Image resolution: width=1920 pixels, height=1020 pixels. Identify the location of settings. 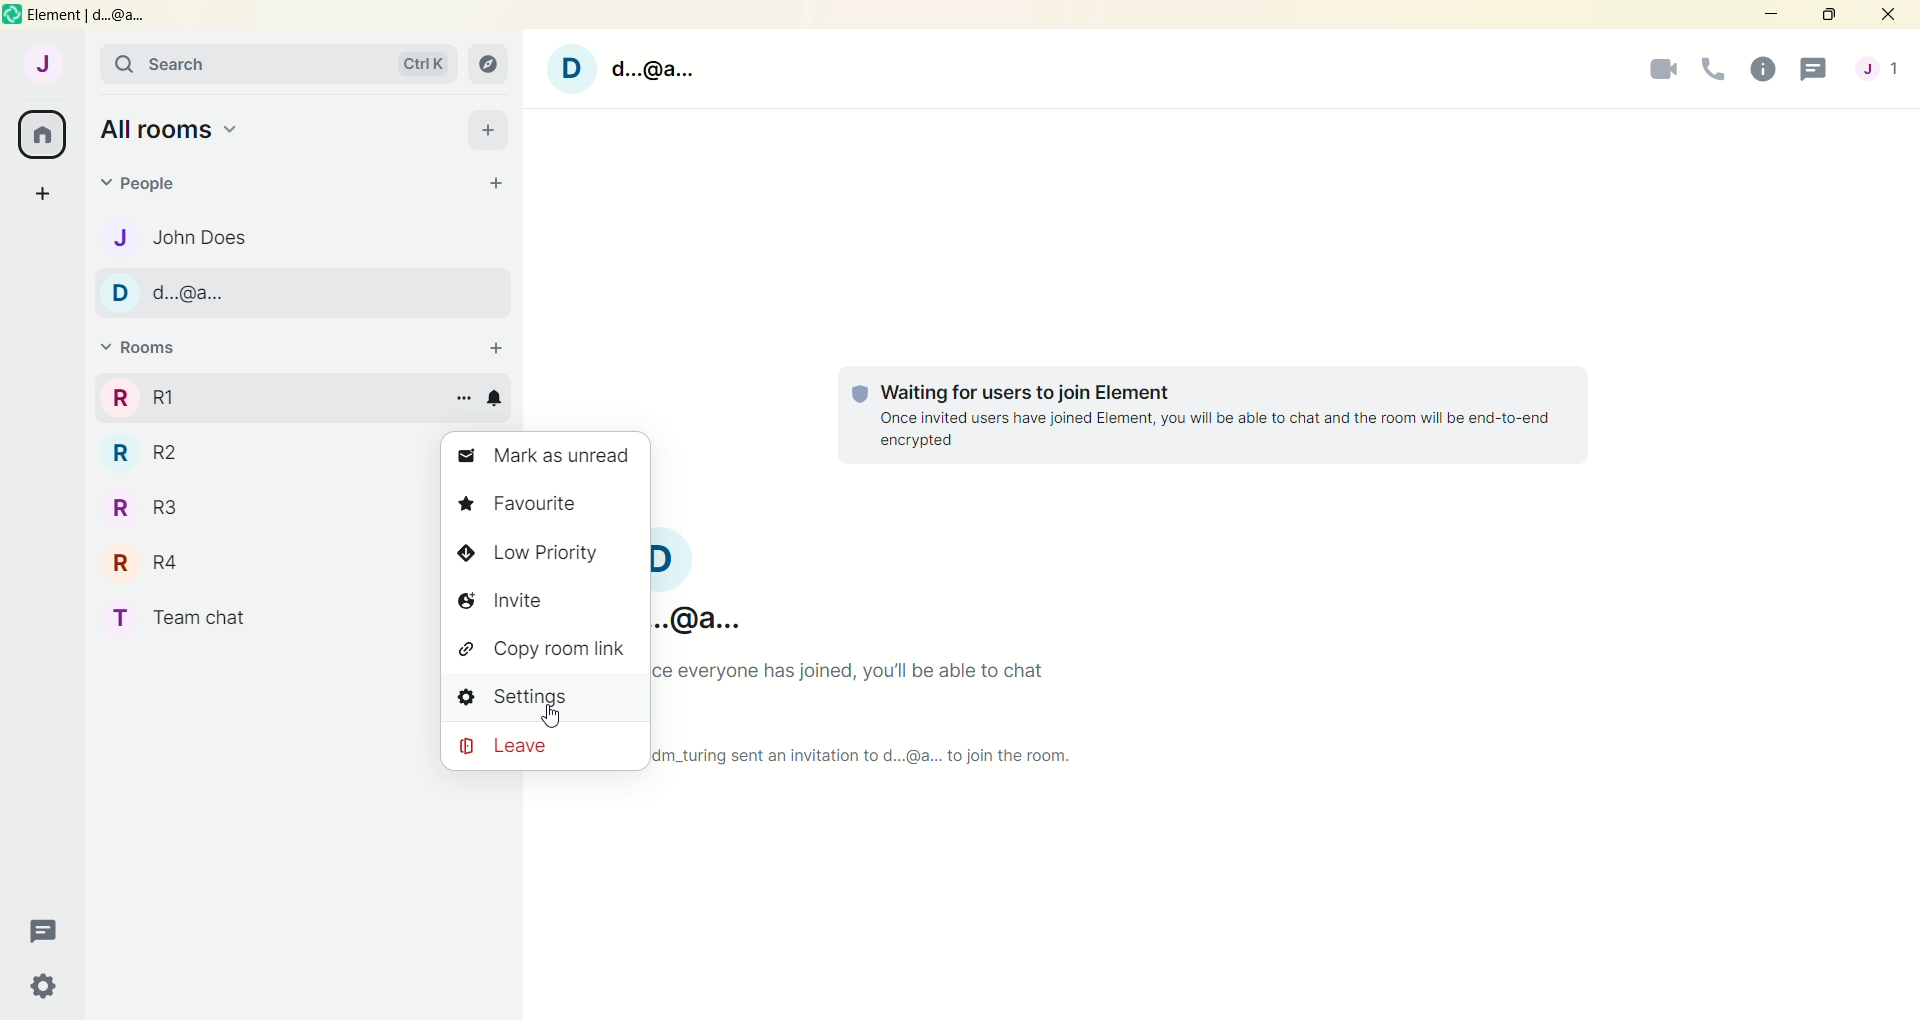
(543, 702).